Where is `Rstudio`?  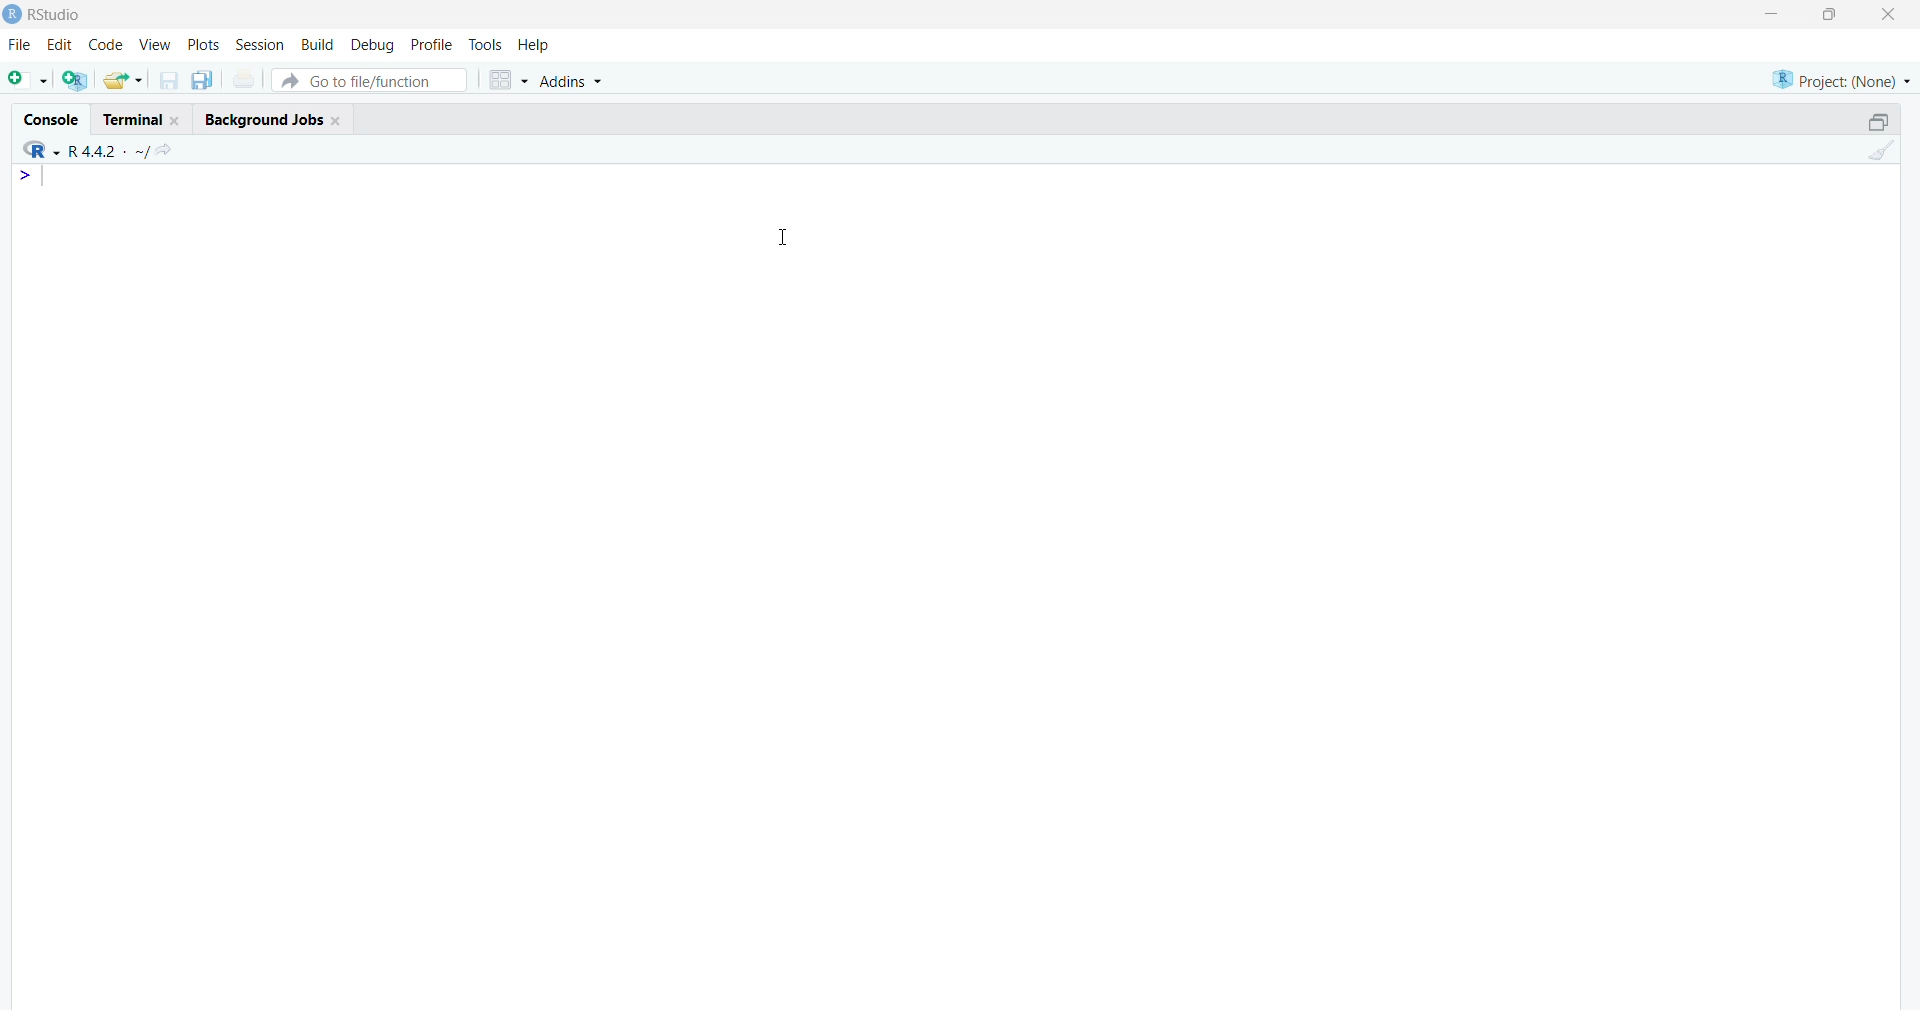
Rstudio is located at coordinates (44, 13).